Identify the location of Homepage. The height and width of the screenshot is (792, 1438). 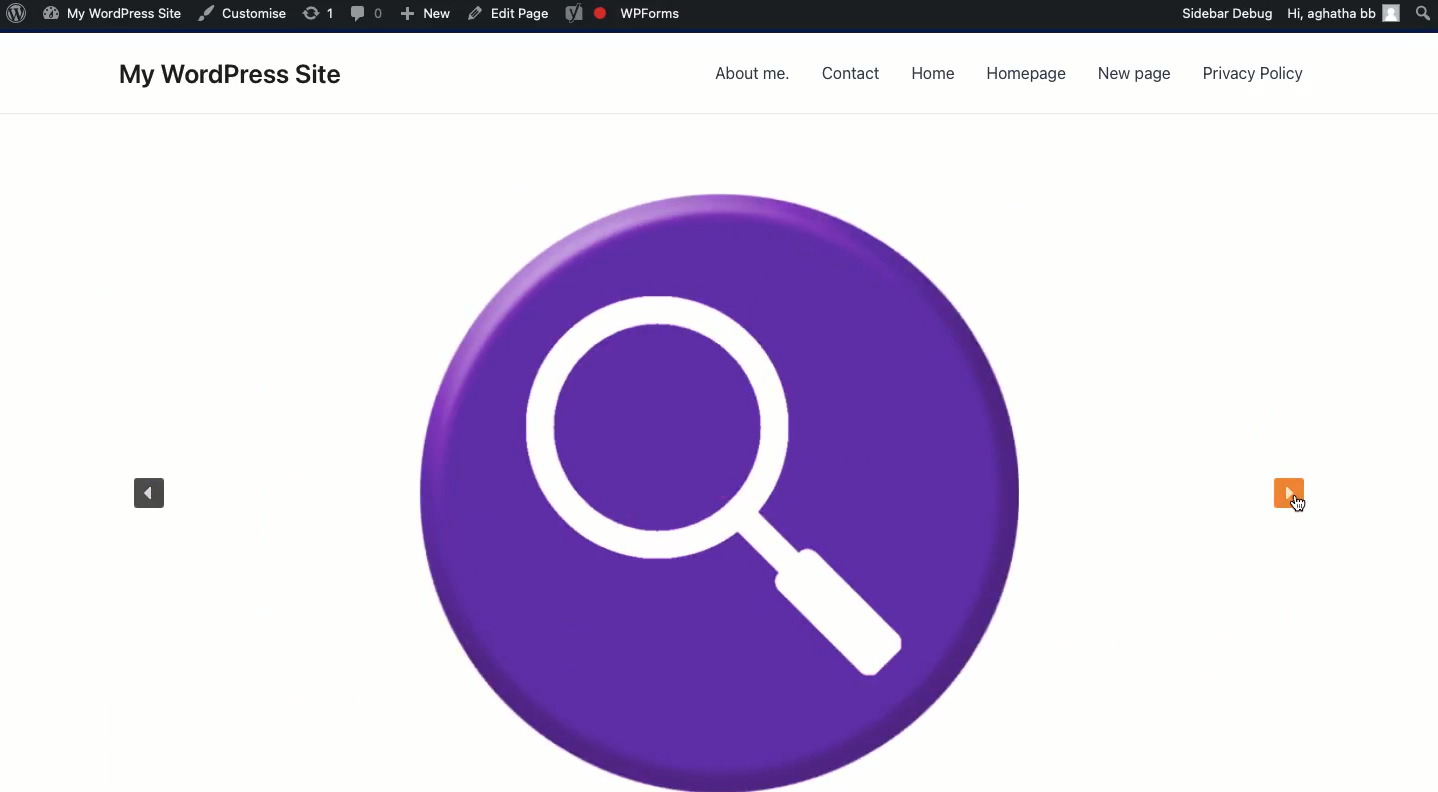
(1026, 77).